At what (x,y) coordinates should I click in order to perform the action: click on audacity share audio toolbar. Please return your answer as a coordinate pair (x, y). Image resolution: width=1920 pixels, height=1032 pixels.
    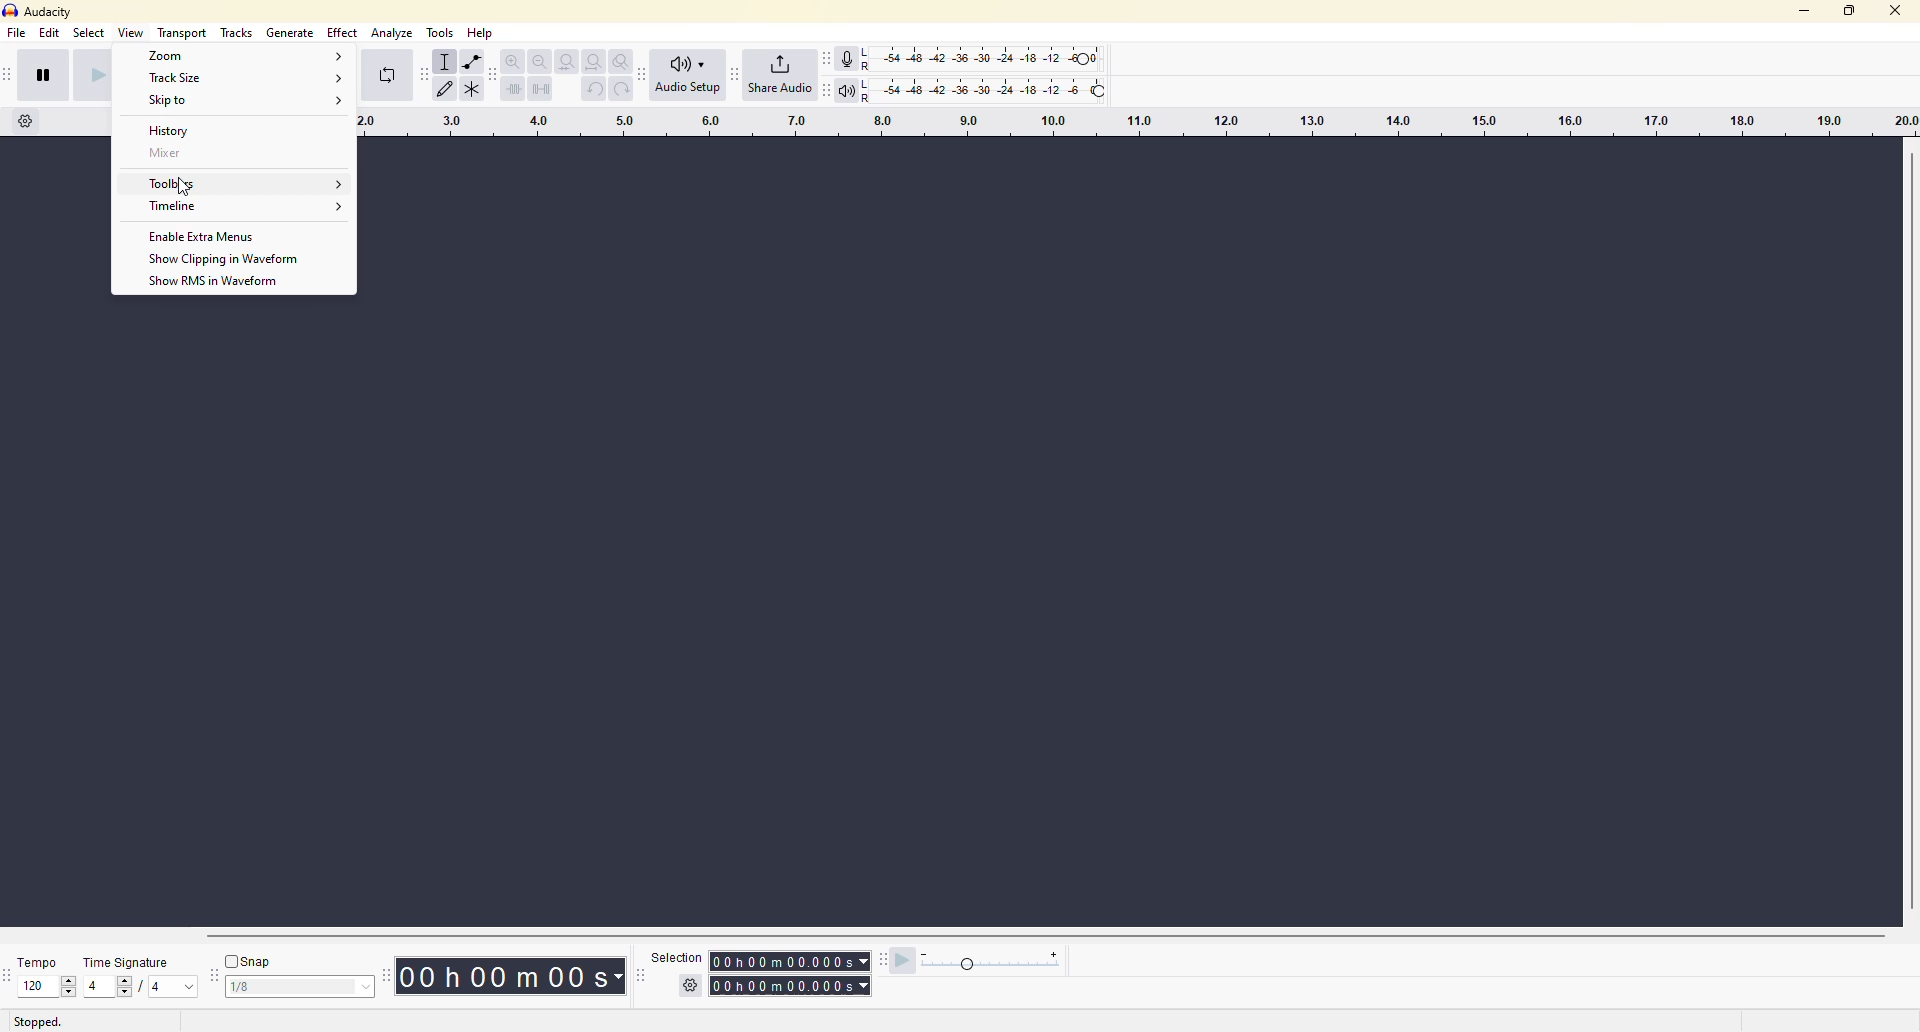
    Looking at the image, I should click on (734, 76).